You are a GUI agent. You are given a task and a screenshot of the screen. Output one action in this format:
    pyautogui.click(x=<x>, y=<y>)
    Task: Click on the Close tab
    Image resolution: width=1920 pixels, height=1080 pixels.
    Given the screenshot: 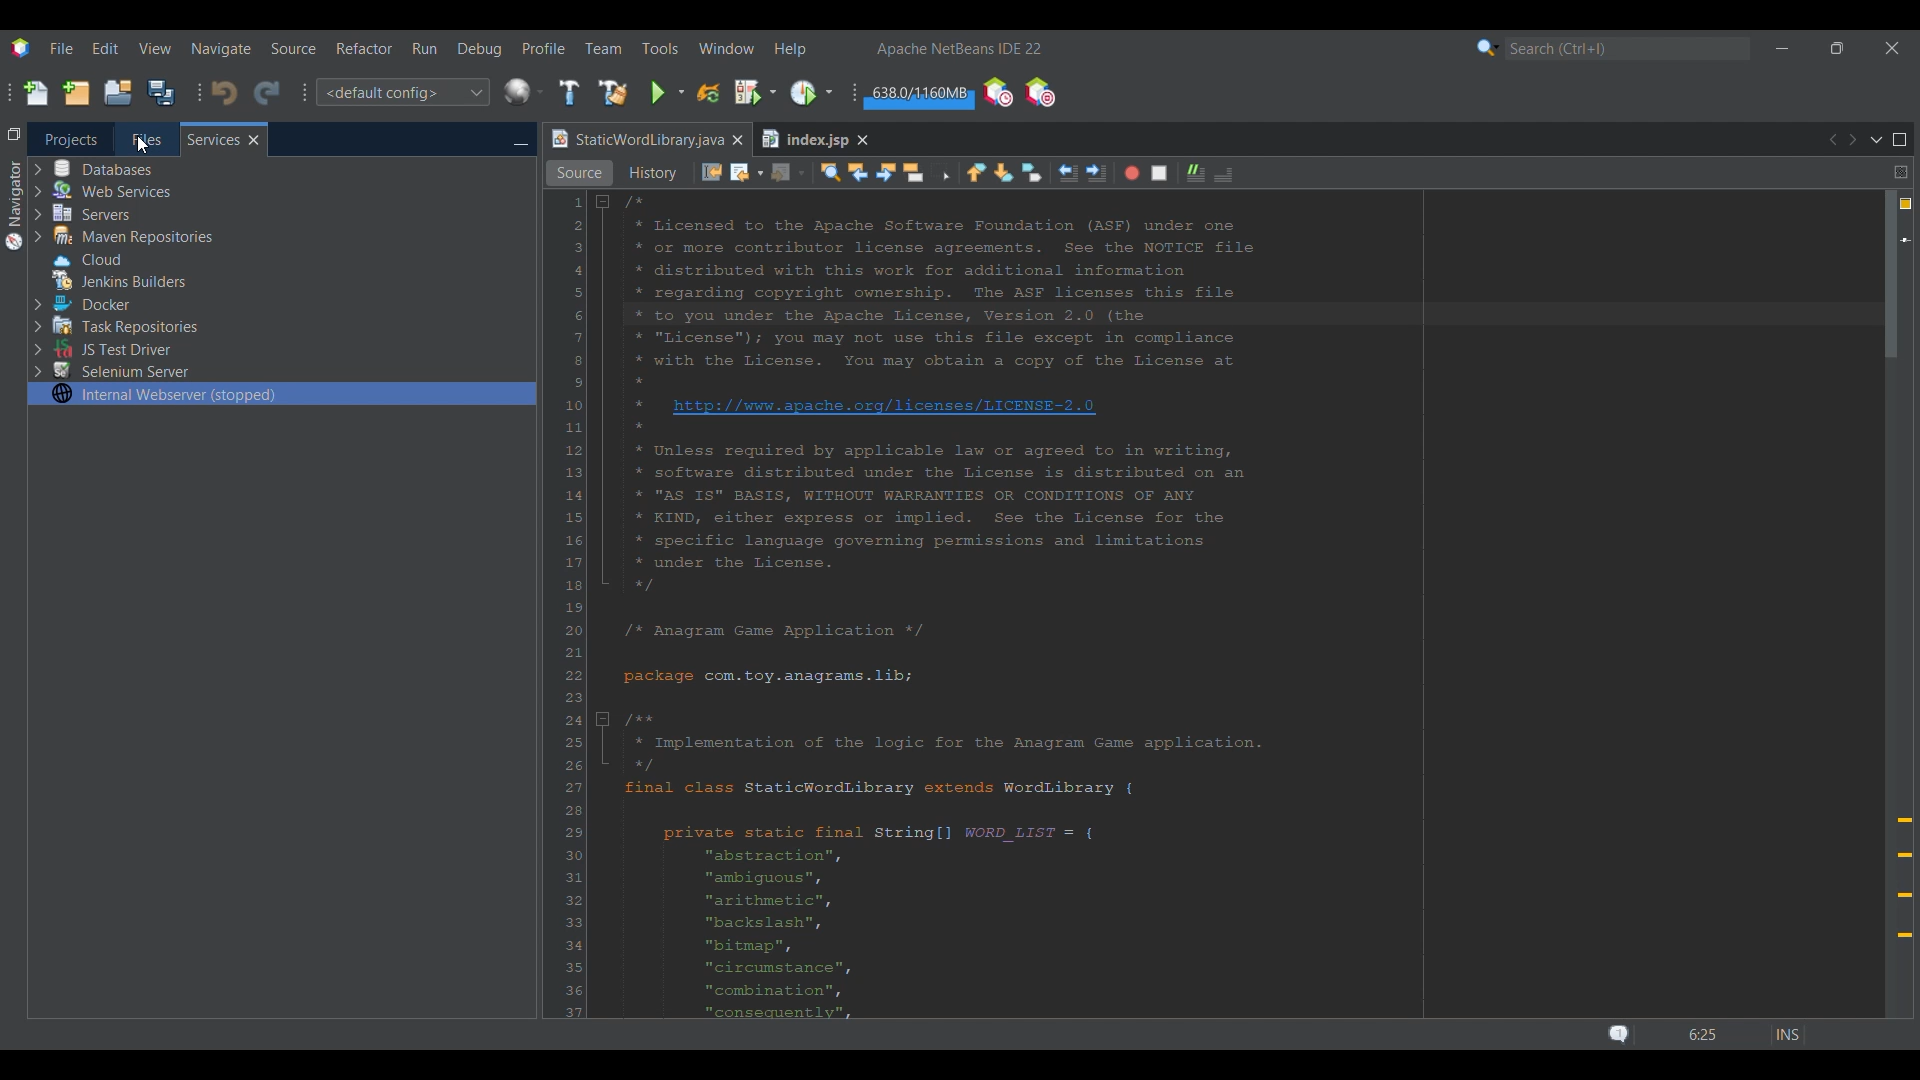 What is the action you would take?
    pyautogui.click(x=737, y=140)
    